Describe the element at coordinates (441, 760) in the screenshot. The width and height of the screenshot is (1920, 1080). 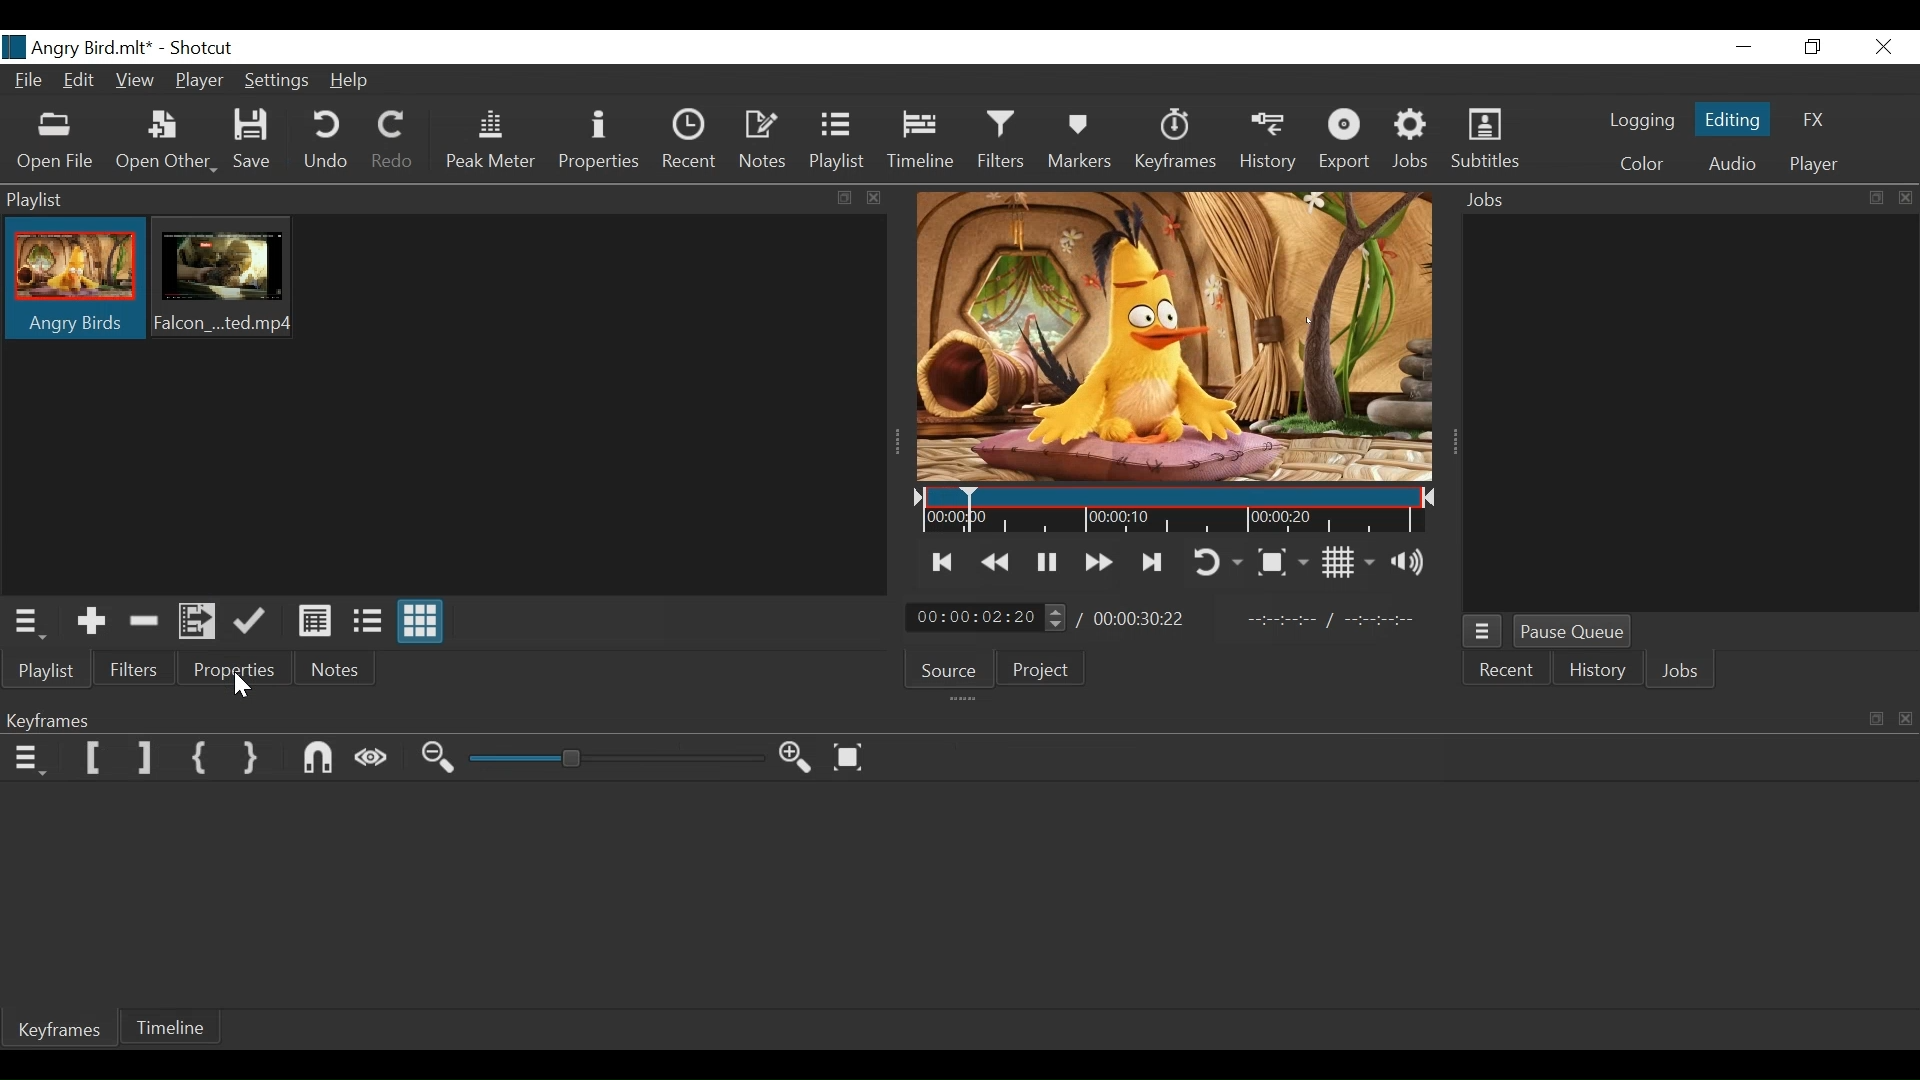
I see `Zoom keyframe out` at that location.